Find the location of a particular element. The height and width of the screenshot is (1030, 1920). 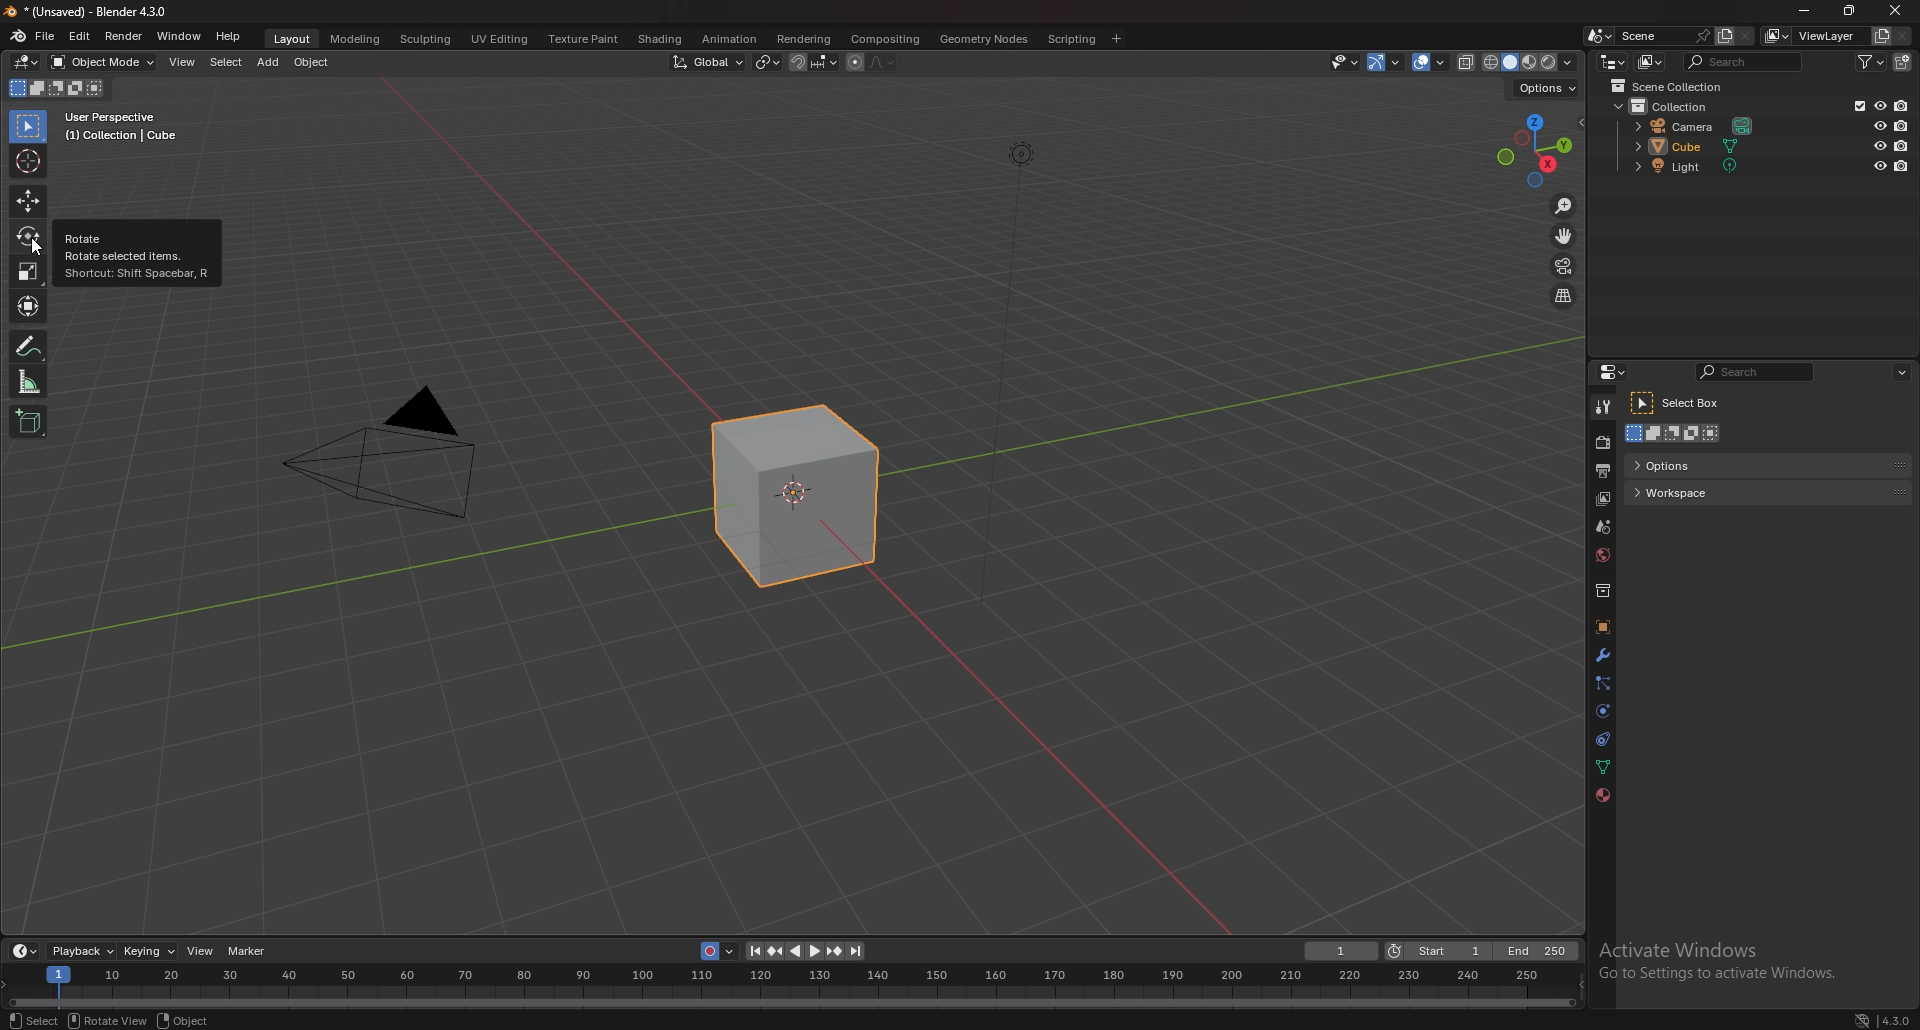

close is located at coordinates (1895, 11).